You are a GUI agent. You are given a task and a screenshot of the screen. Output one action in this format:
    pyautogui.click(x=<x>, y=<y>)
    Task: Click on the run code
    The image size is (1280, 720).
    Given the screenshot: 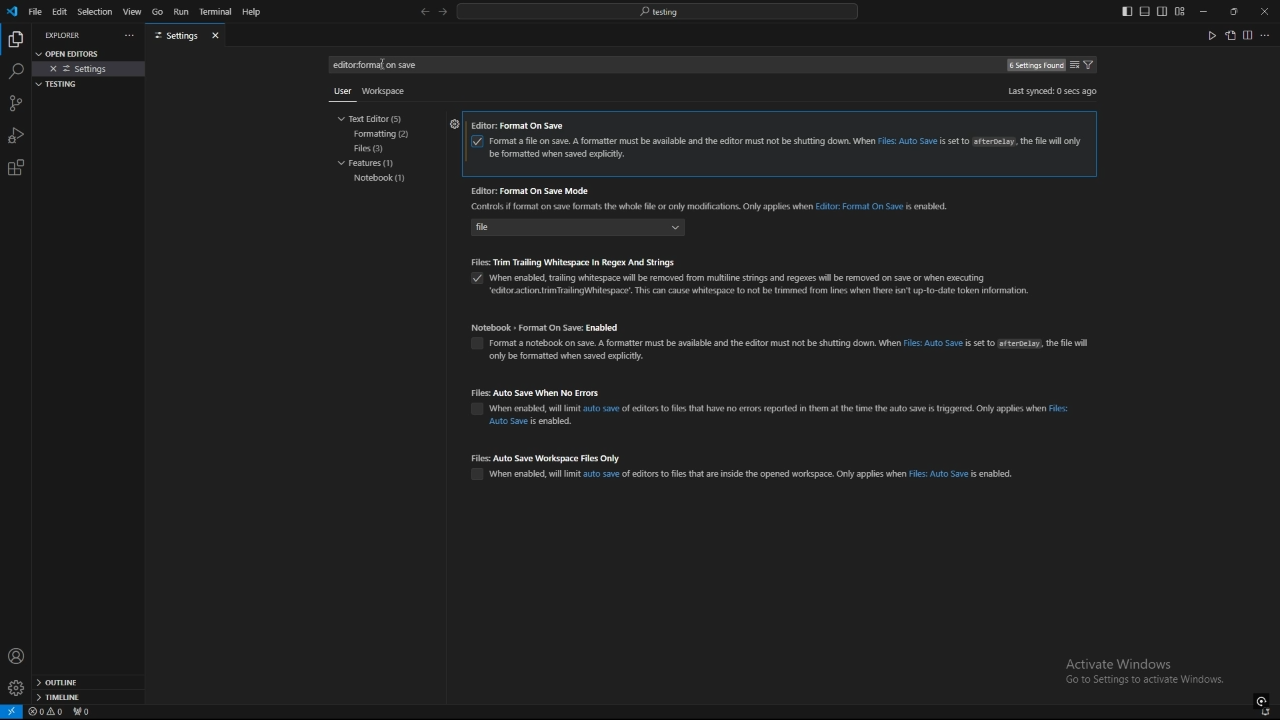 What is the action you would take?
    pyautogui.click(x=1211, y=35)
    